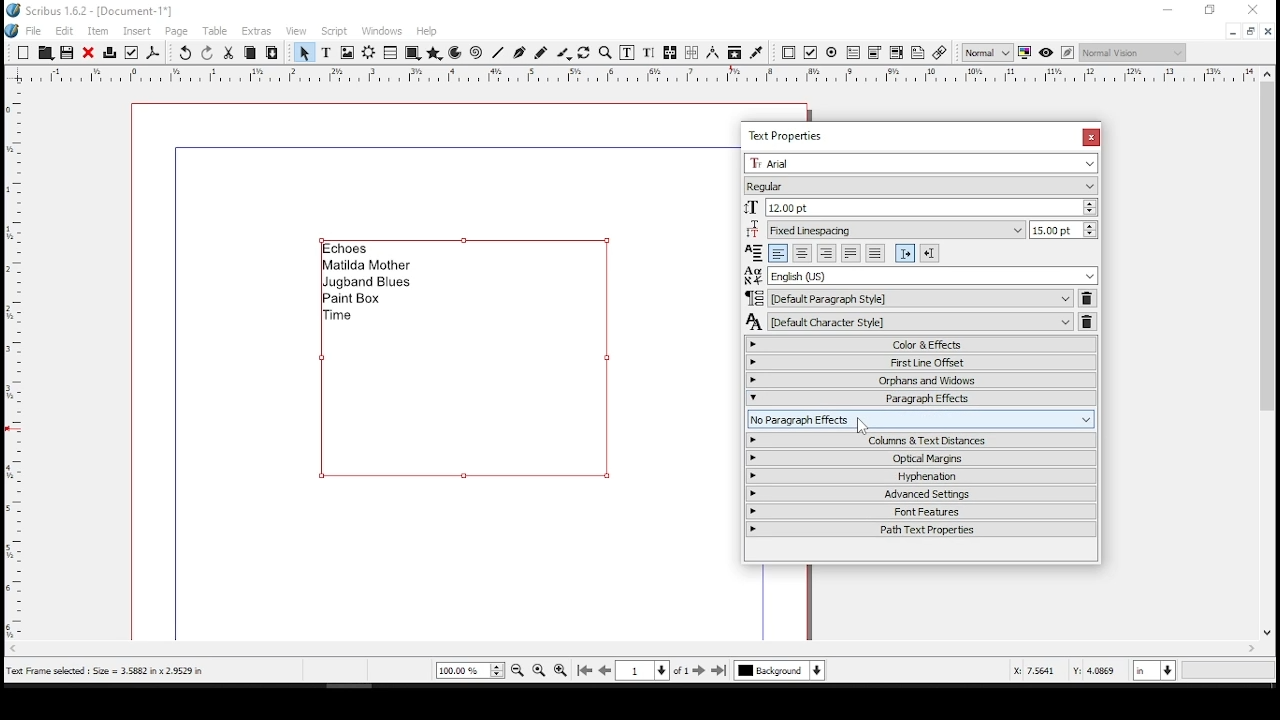 The image size is (1280, 720). What do you see at coordinates (1089, 137) in the screenshot?
I see `close window` at bounding box center [1089, 137].